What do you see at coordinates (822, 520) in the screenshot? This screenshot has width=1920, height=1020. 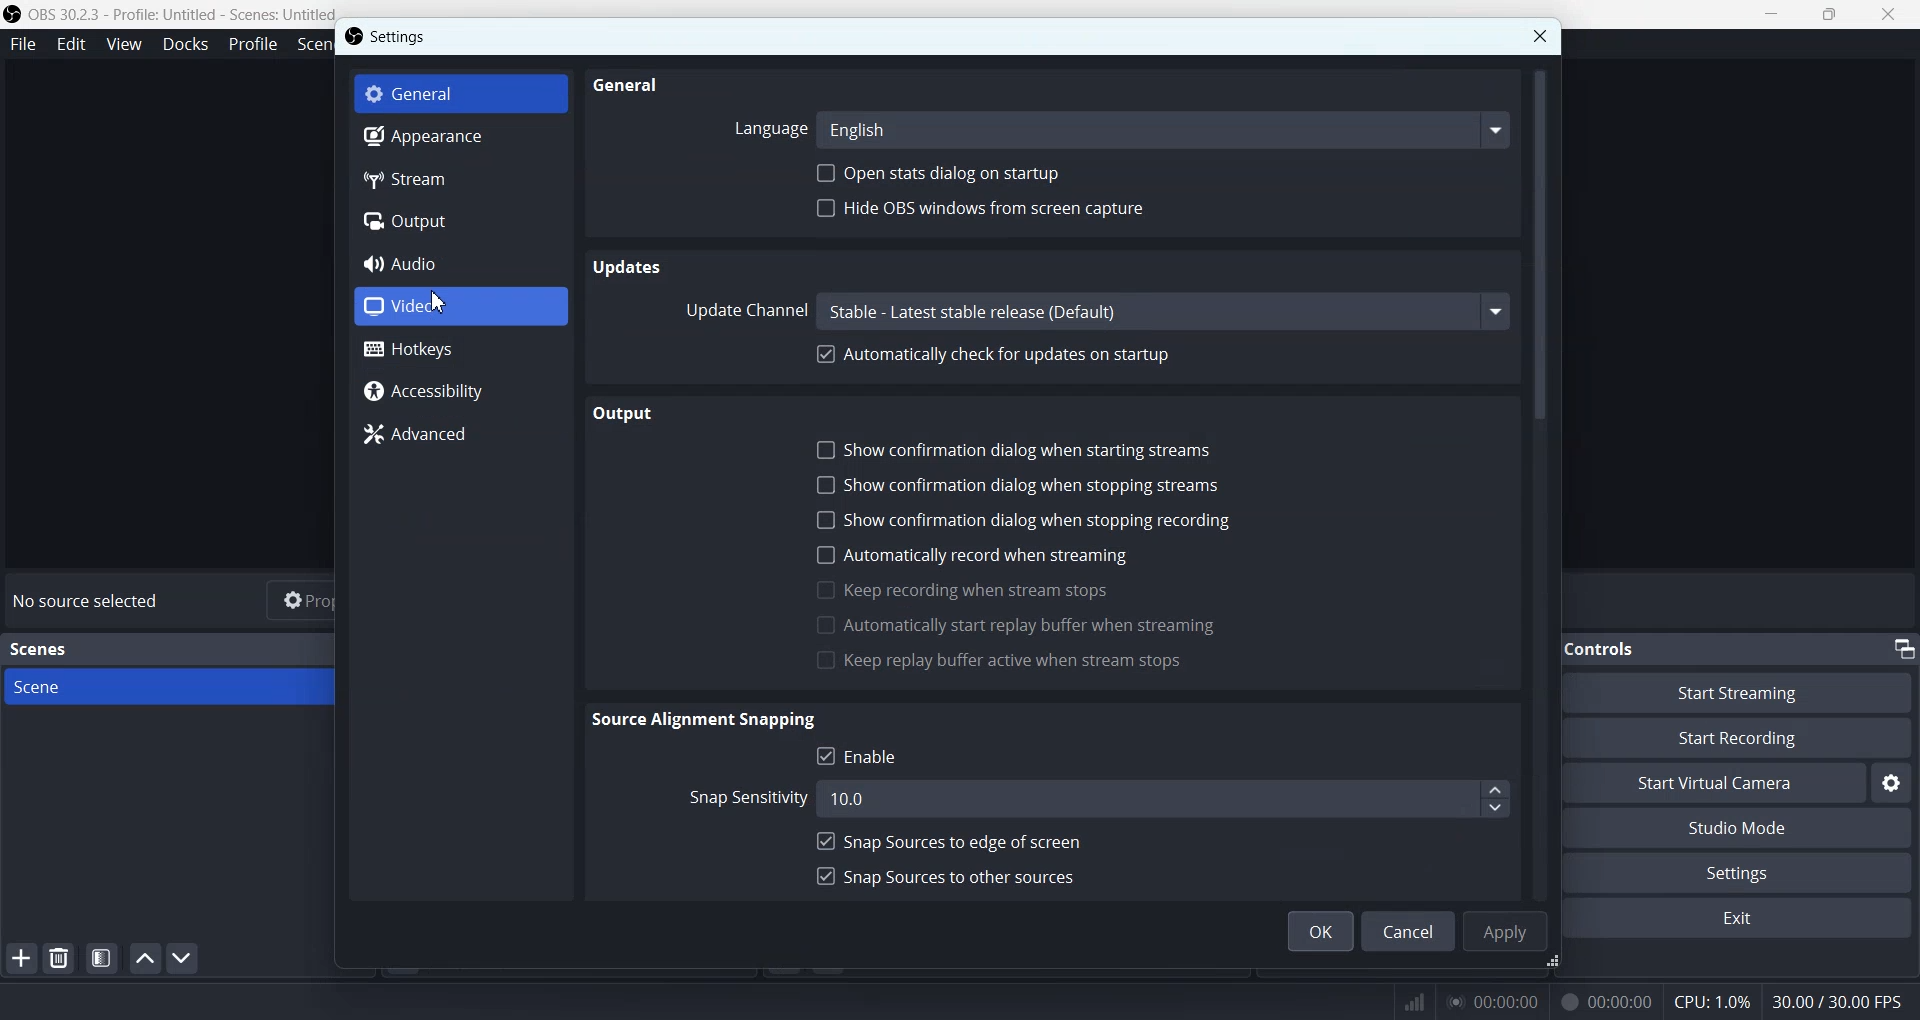 I see `checkbox` at bounding box center [822, 520].